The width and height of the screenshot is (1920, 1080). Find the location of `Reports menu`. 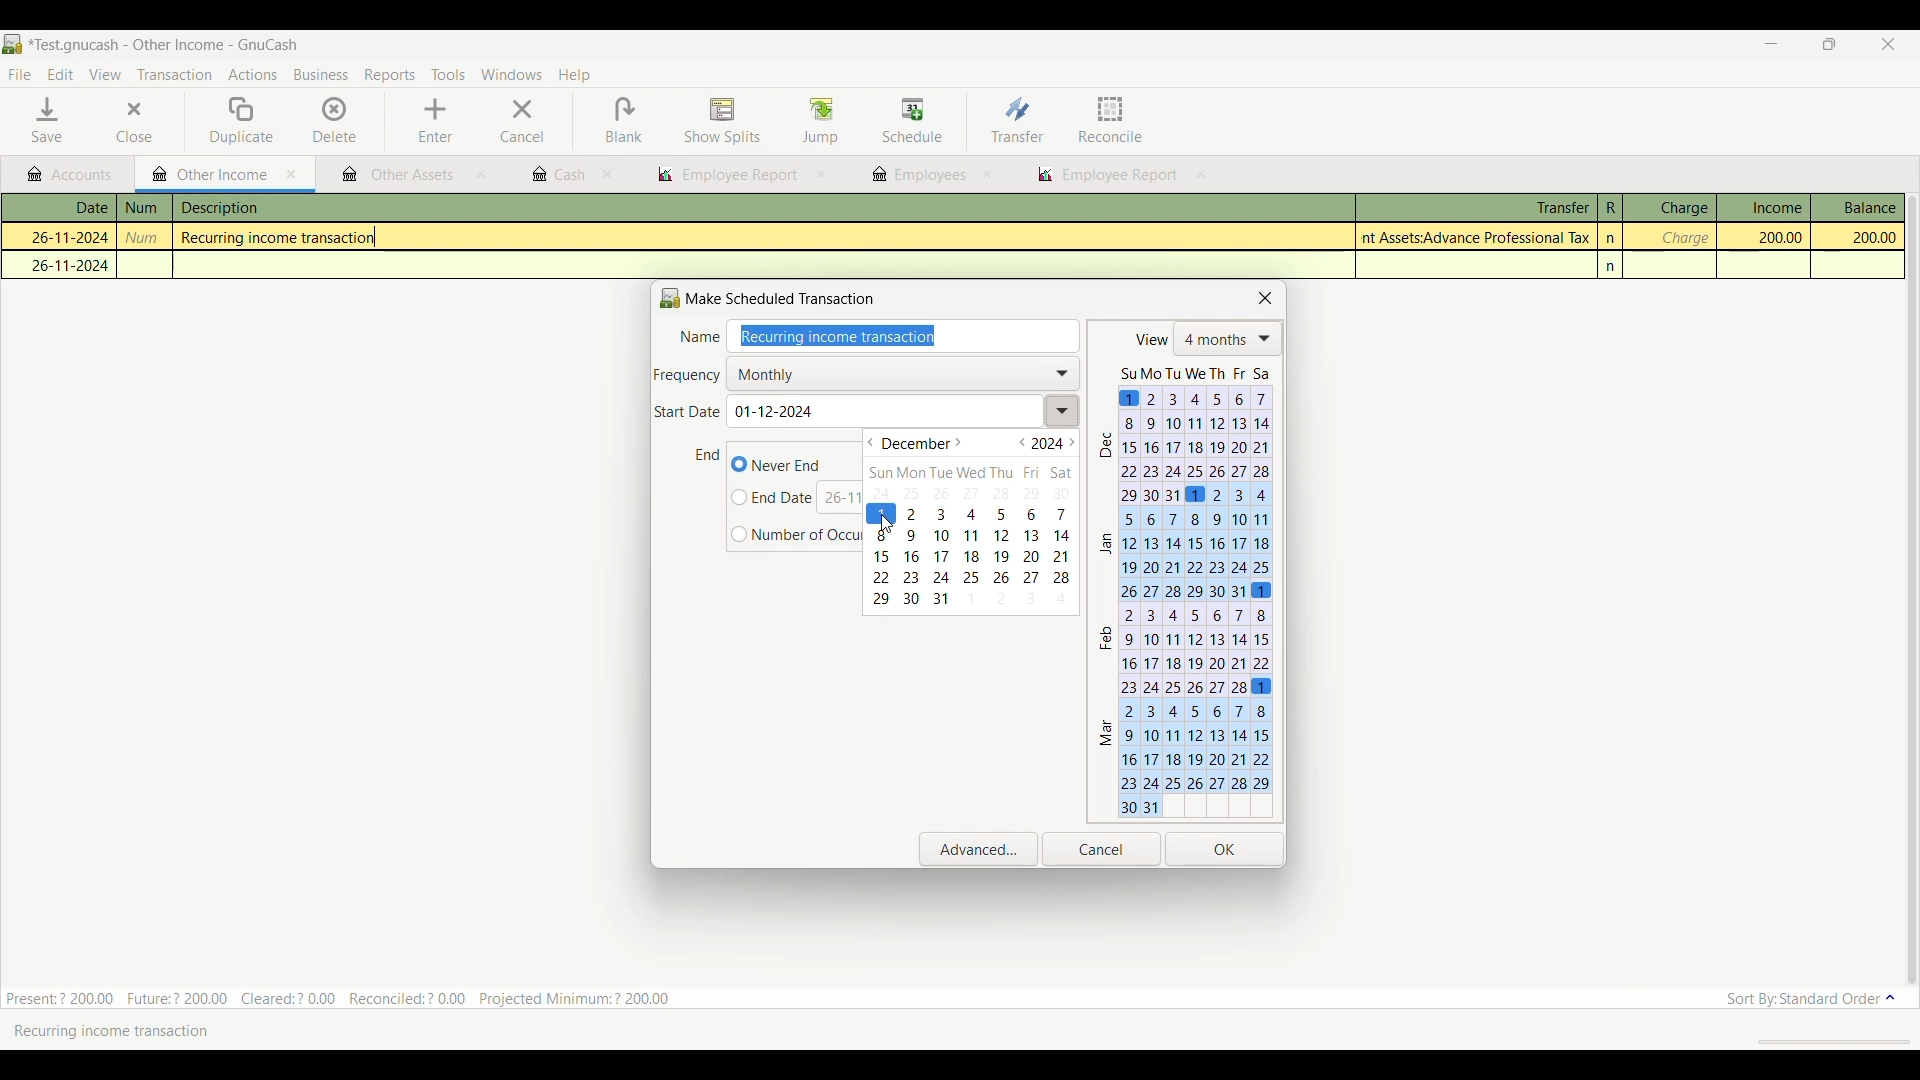

Reports menu is located at coordinates (391, 75).